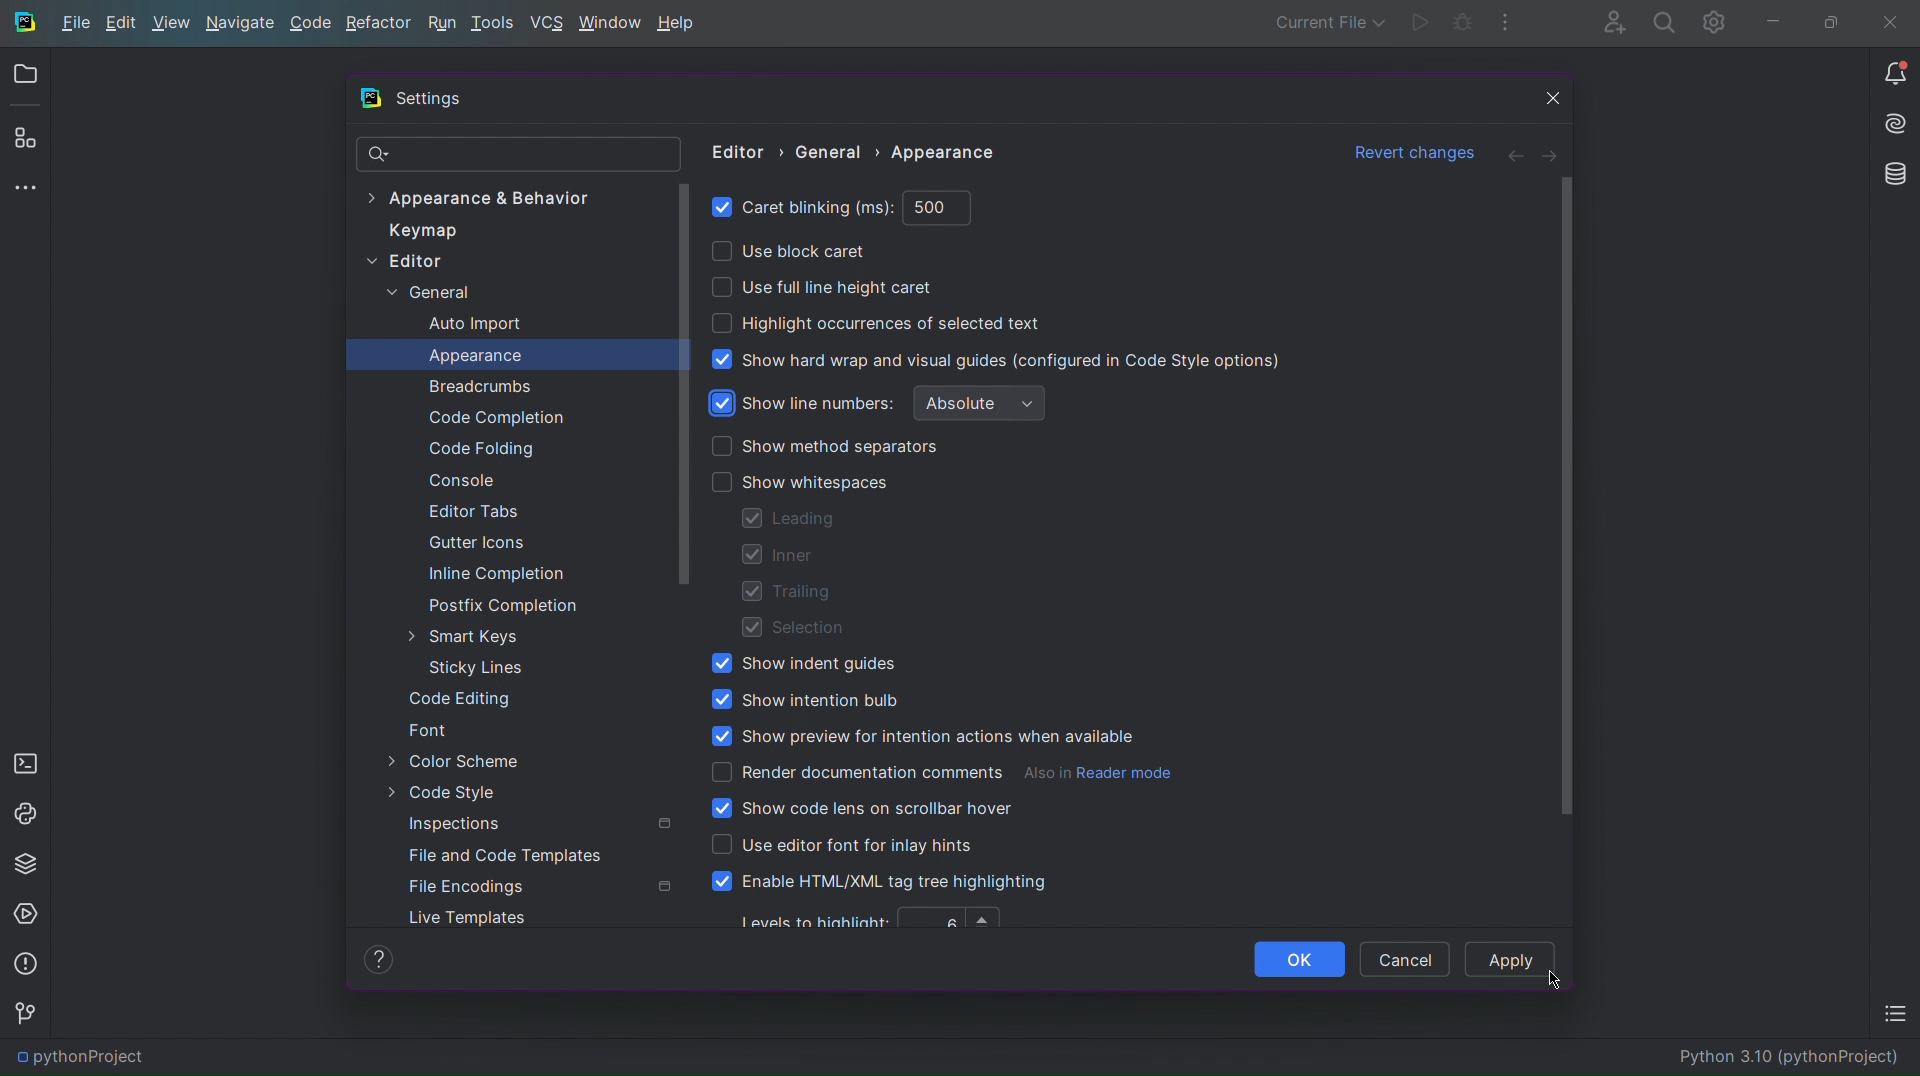  What do you see at coordinates (1510, 959) in the screenshot?
I see `Apply` at bounding box center [1510, 959].